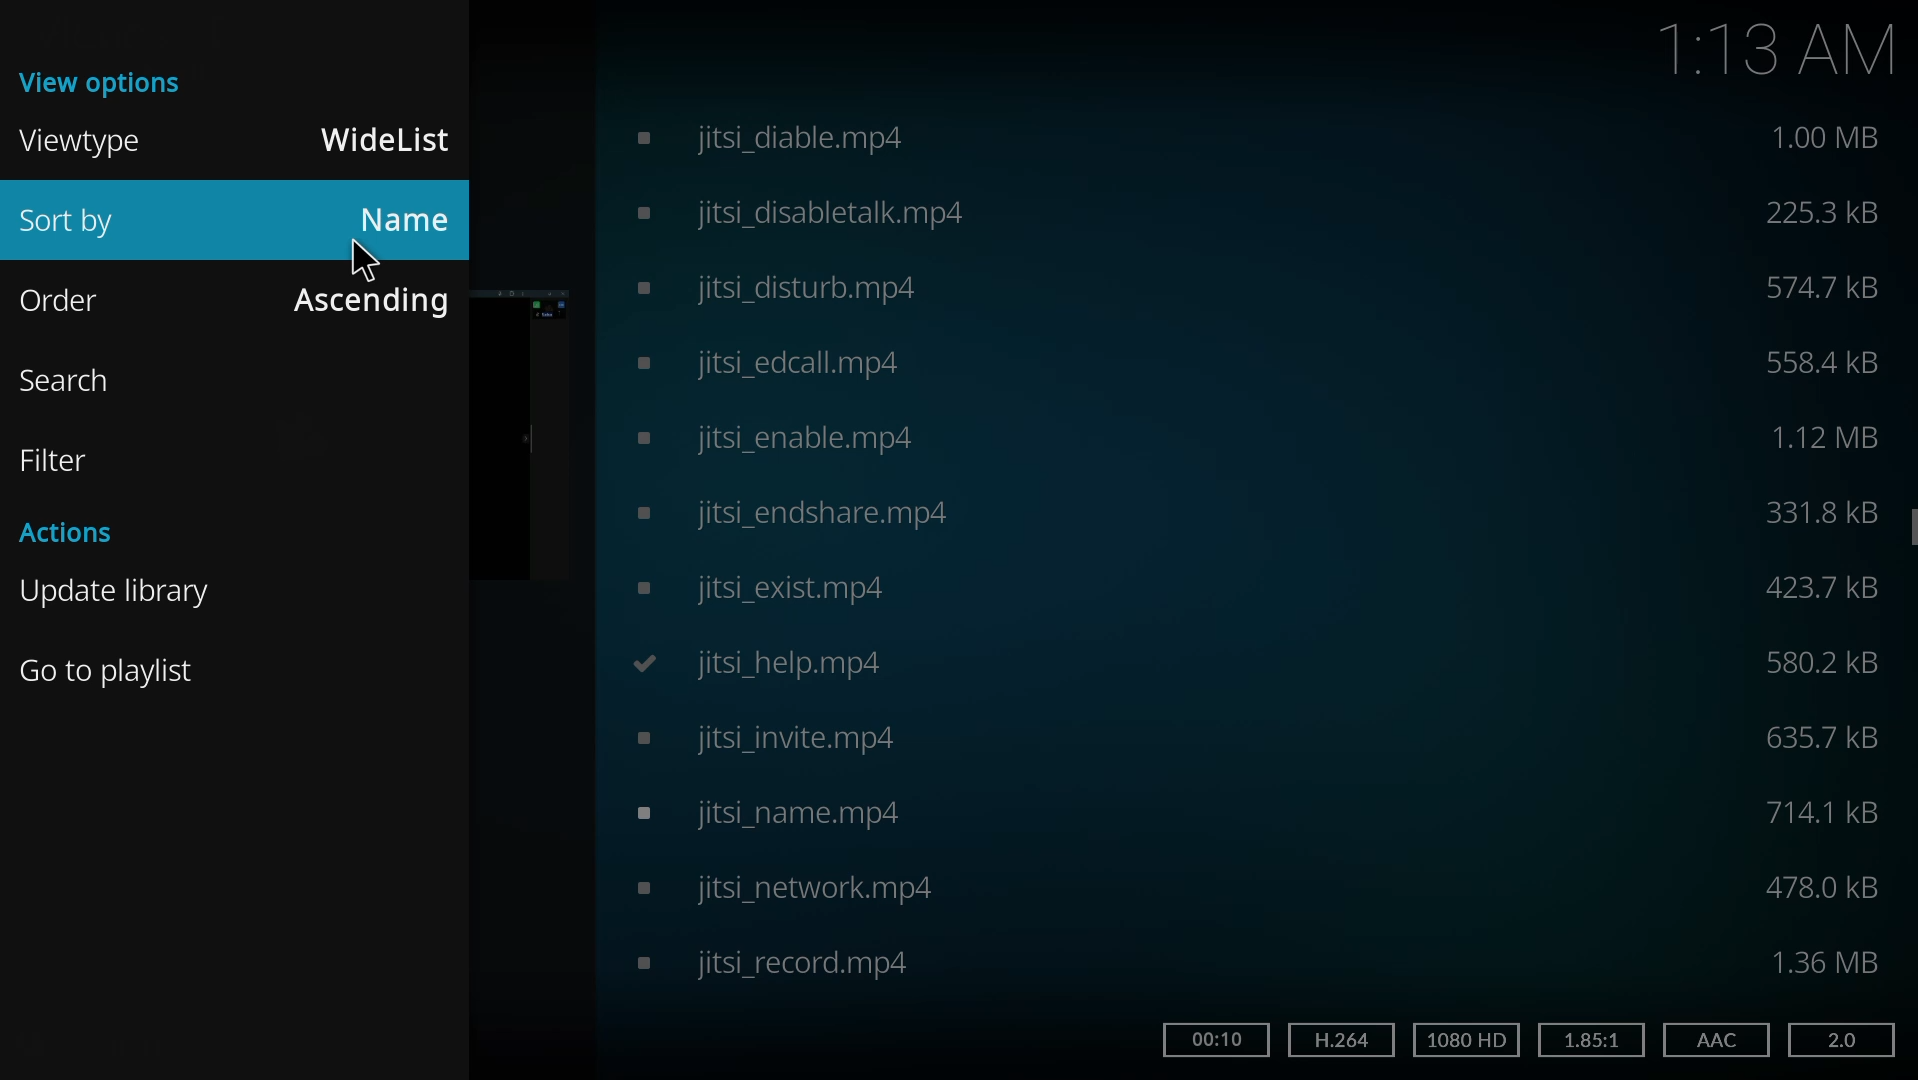  Describe the element at coordinates (758, 817) in the screenshot. I see `video` at that location.